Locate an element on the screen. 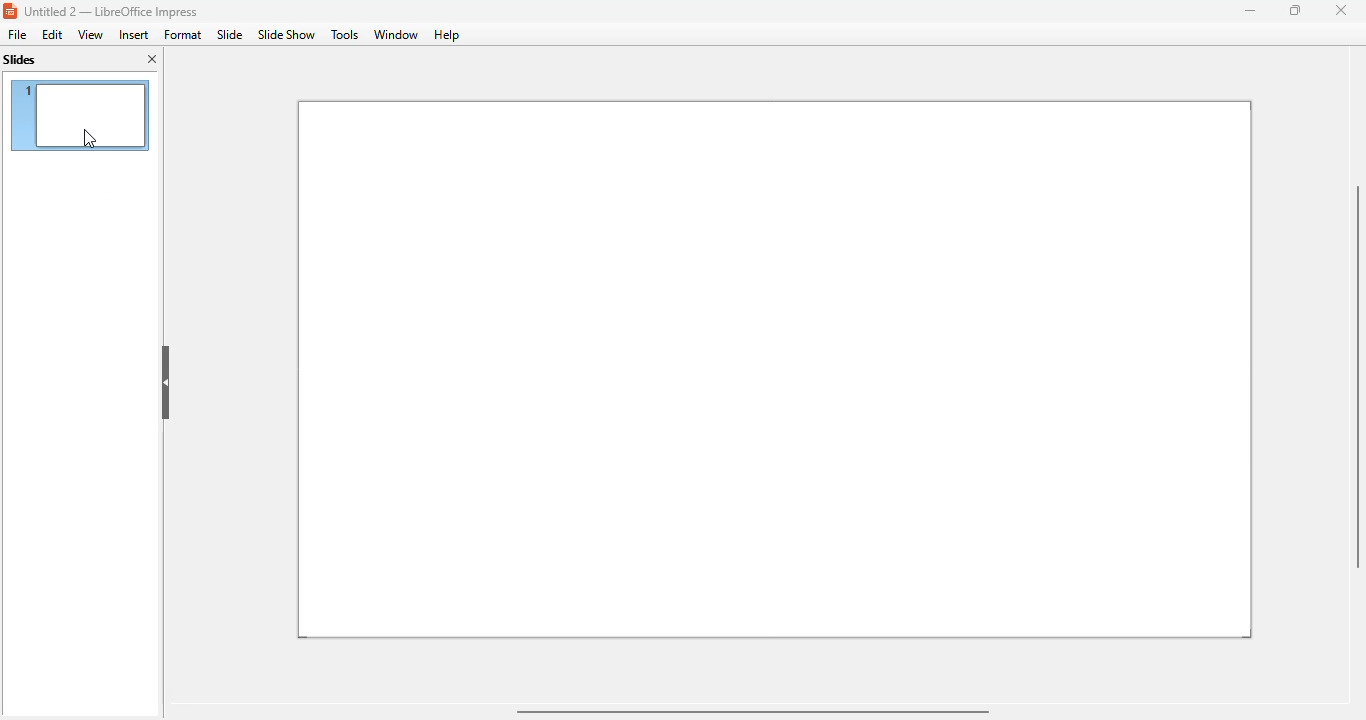 Image resolution: width=1366 pixels, height=720 pixels. logo is located at coordinates (10, 11).